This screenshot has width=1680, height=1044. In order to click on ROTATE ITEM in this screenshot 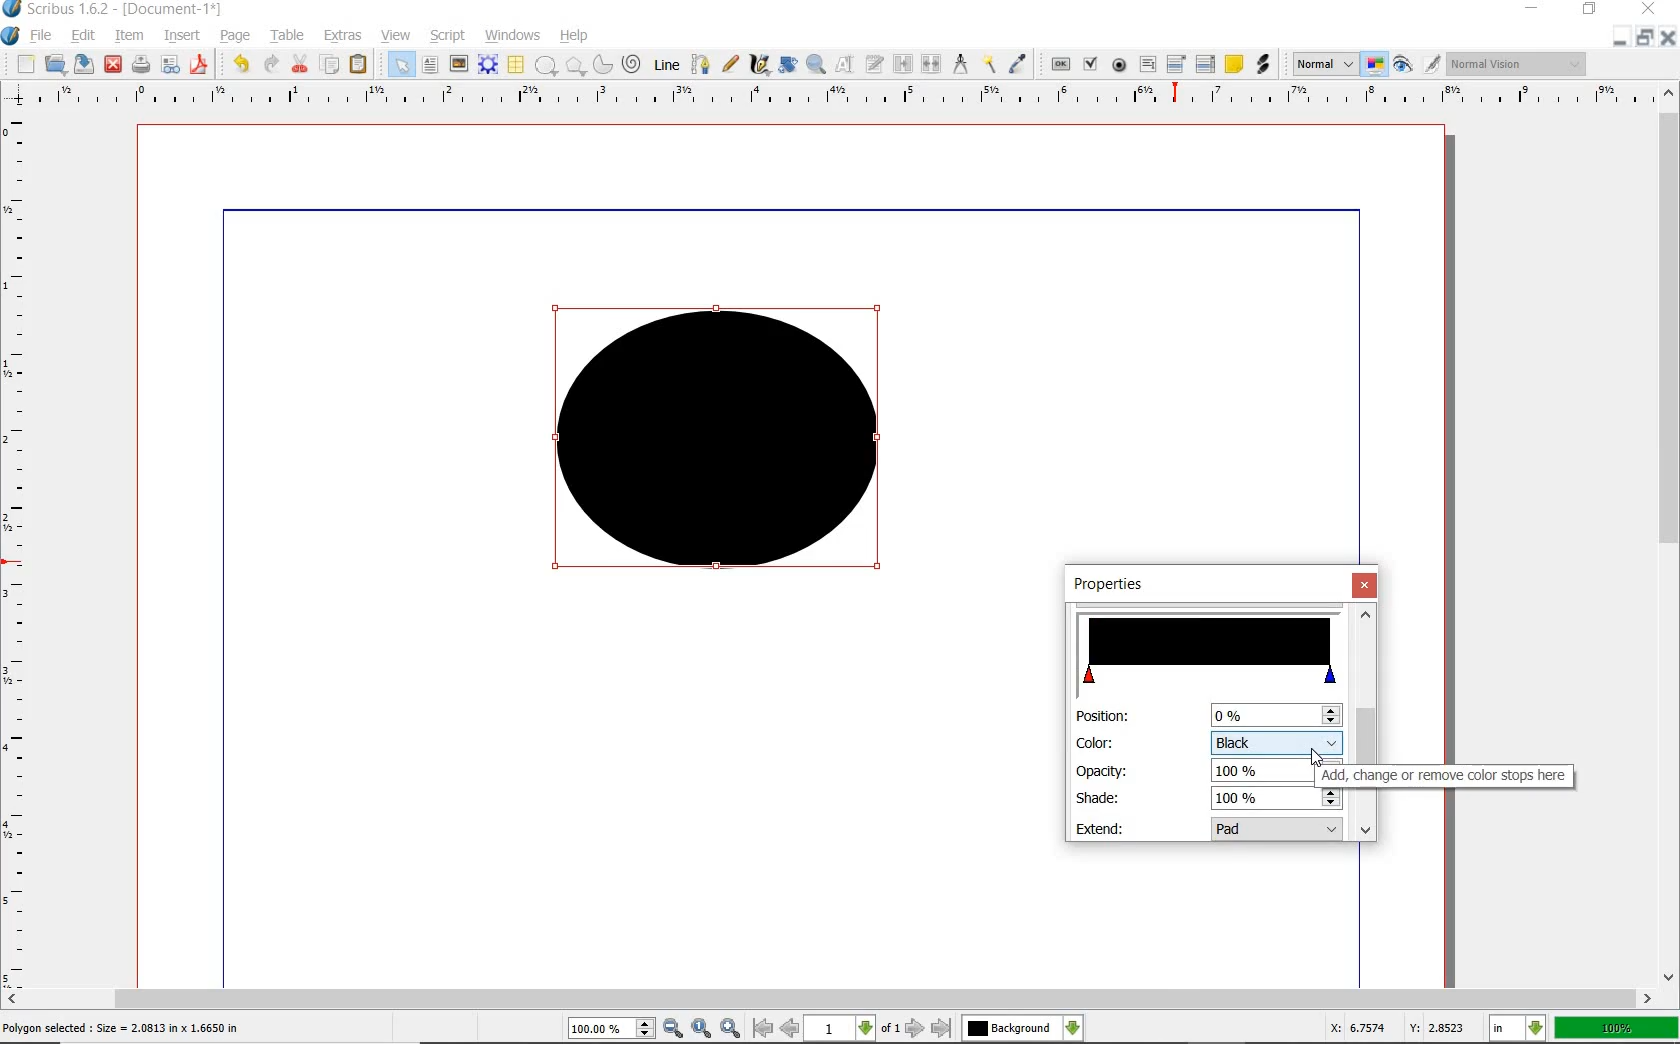, I will do `click(786, 63)`.